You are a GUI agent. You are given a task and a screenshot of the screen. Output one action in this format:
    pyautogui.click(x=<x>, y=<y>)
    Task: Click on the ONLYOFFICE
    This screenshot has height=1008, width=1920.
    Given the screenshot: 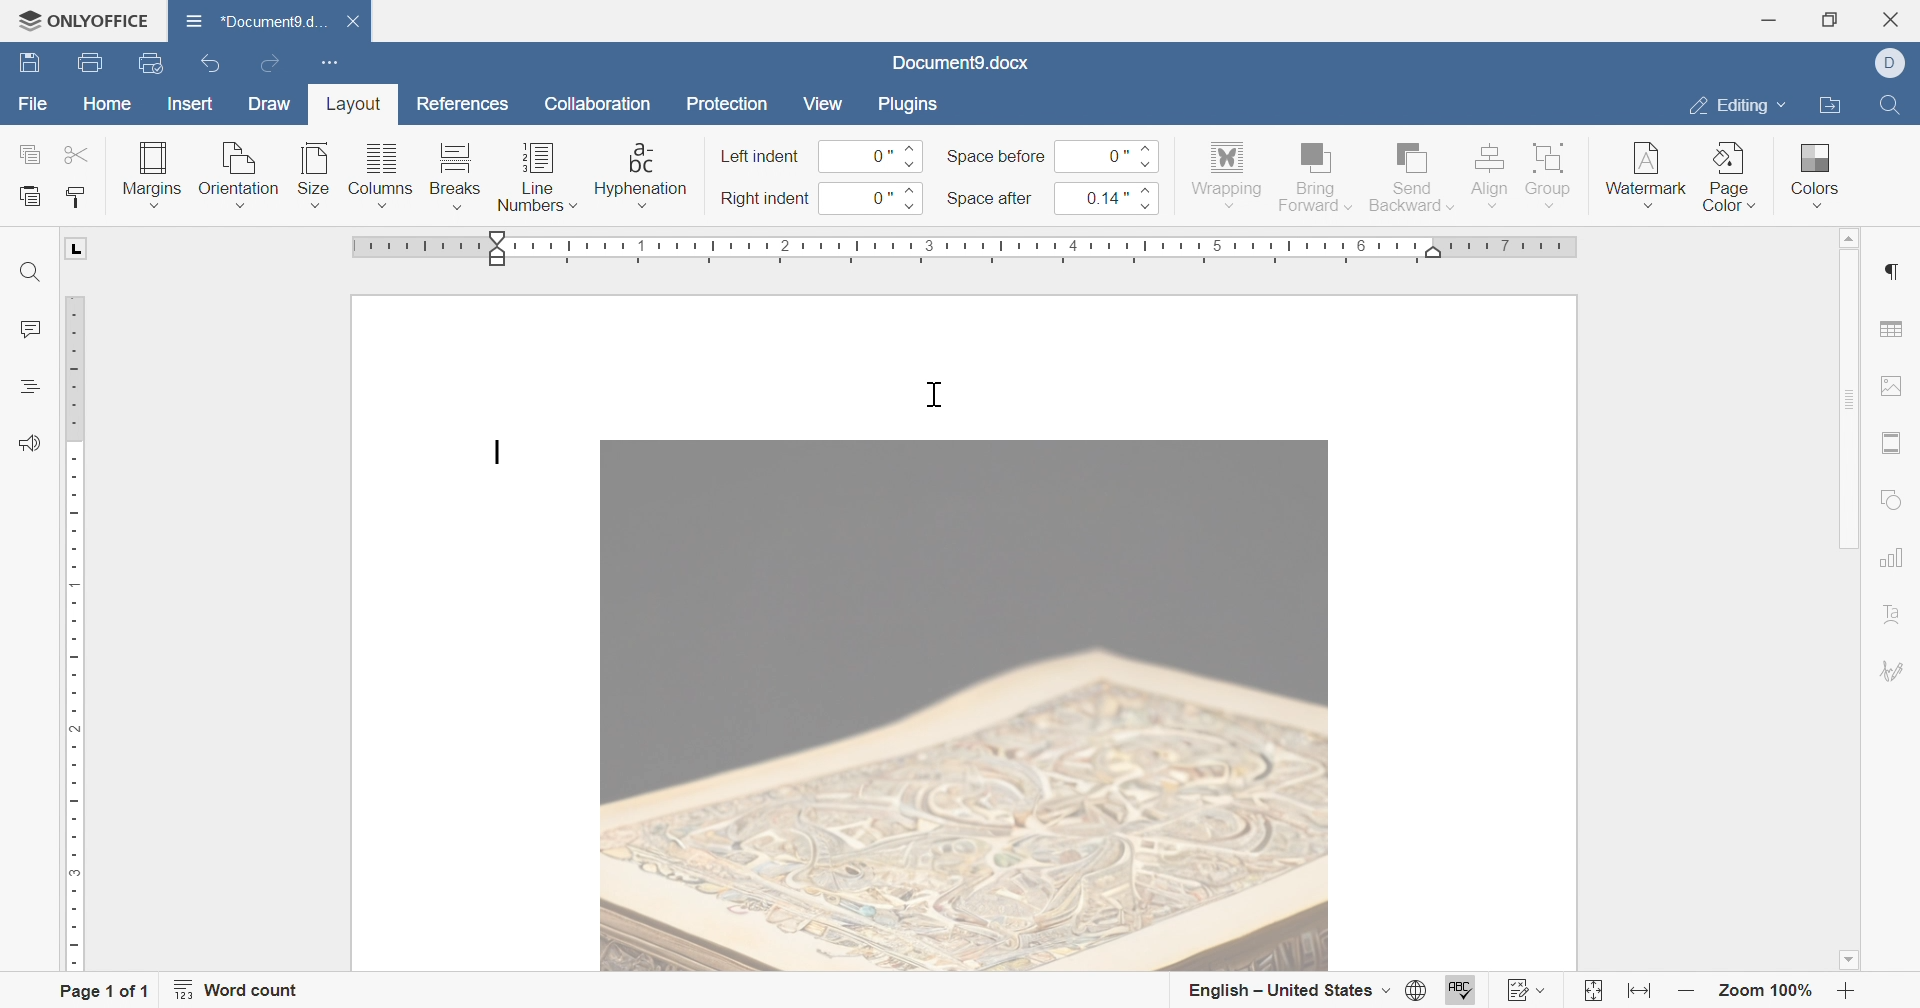 What is the action you would take?
    pyautogui.click(x=82, y=17)
    